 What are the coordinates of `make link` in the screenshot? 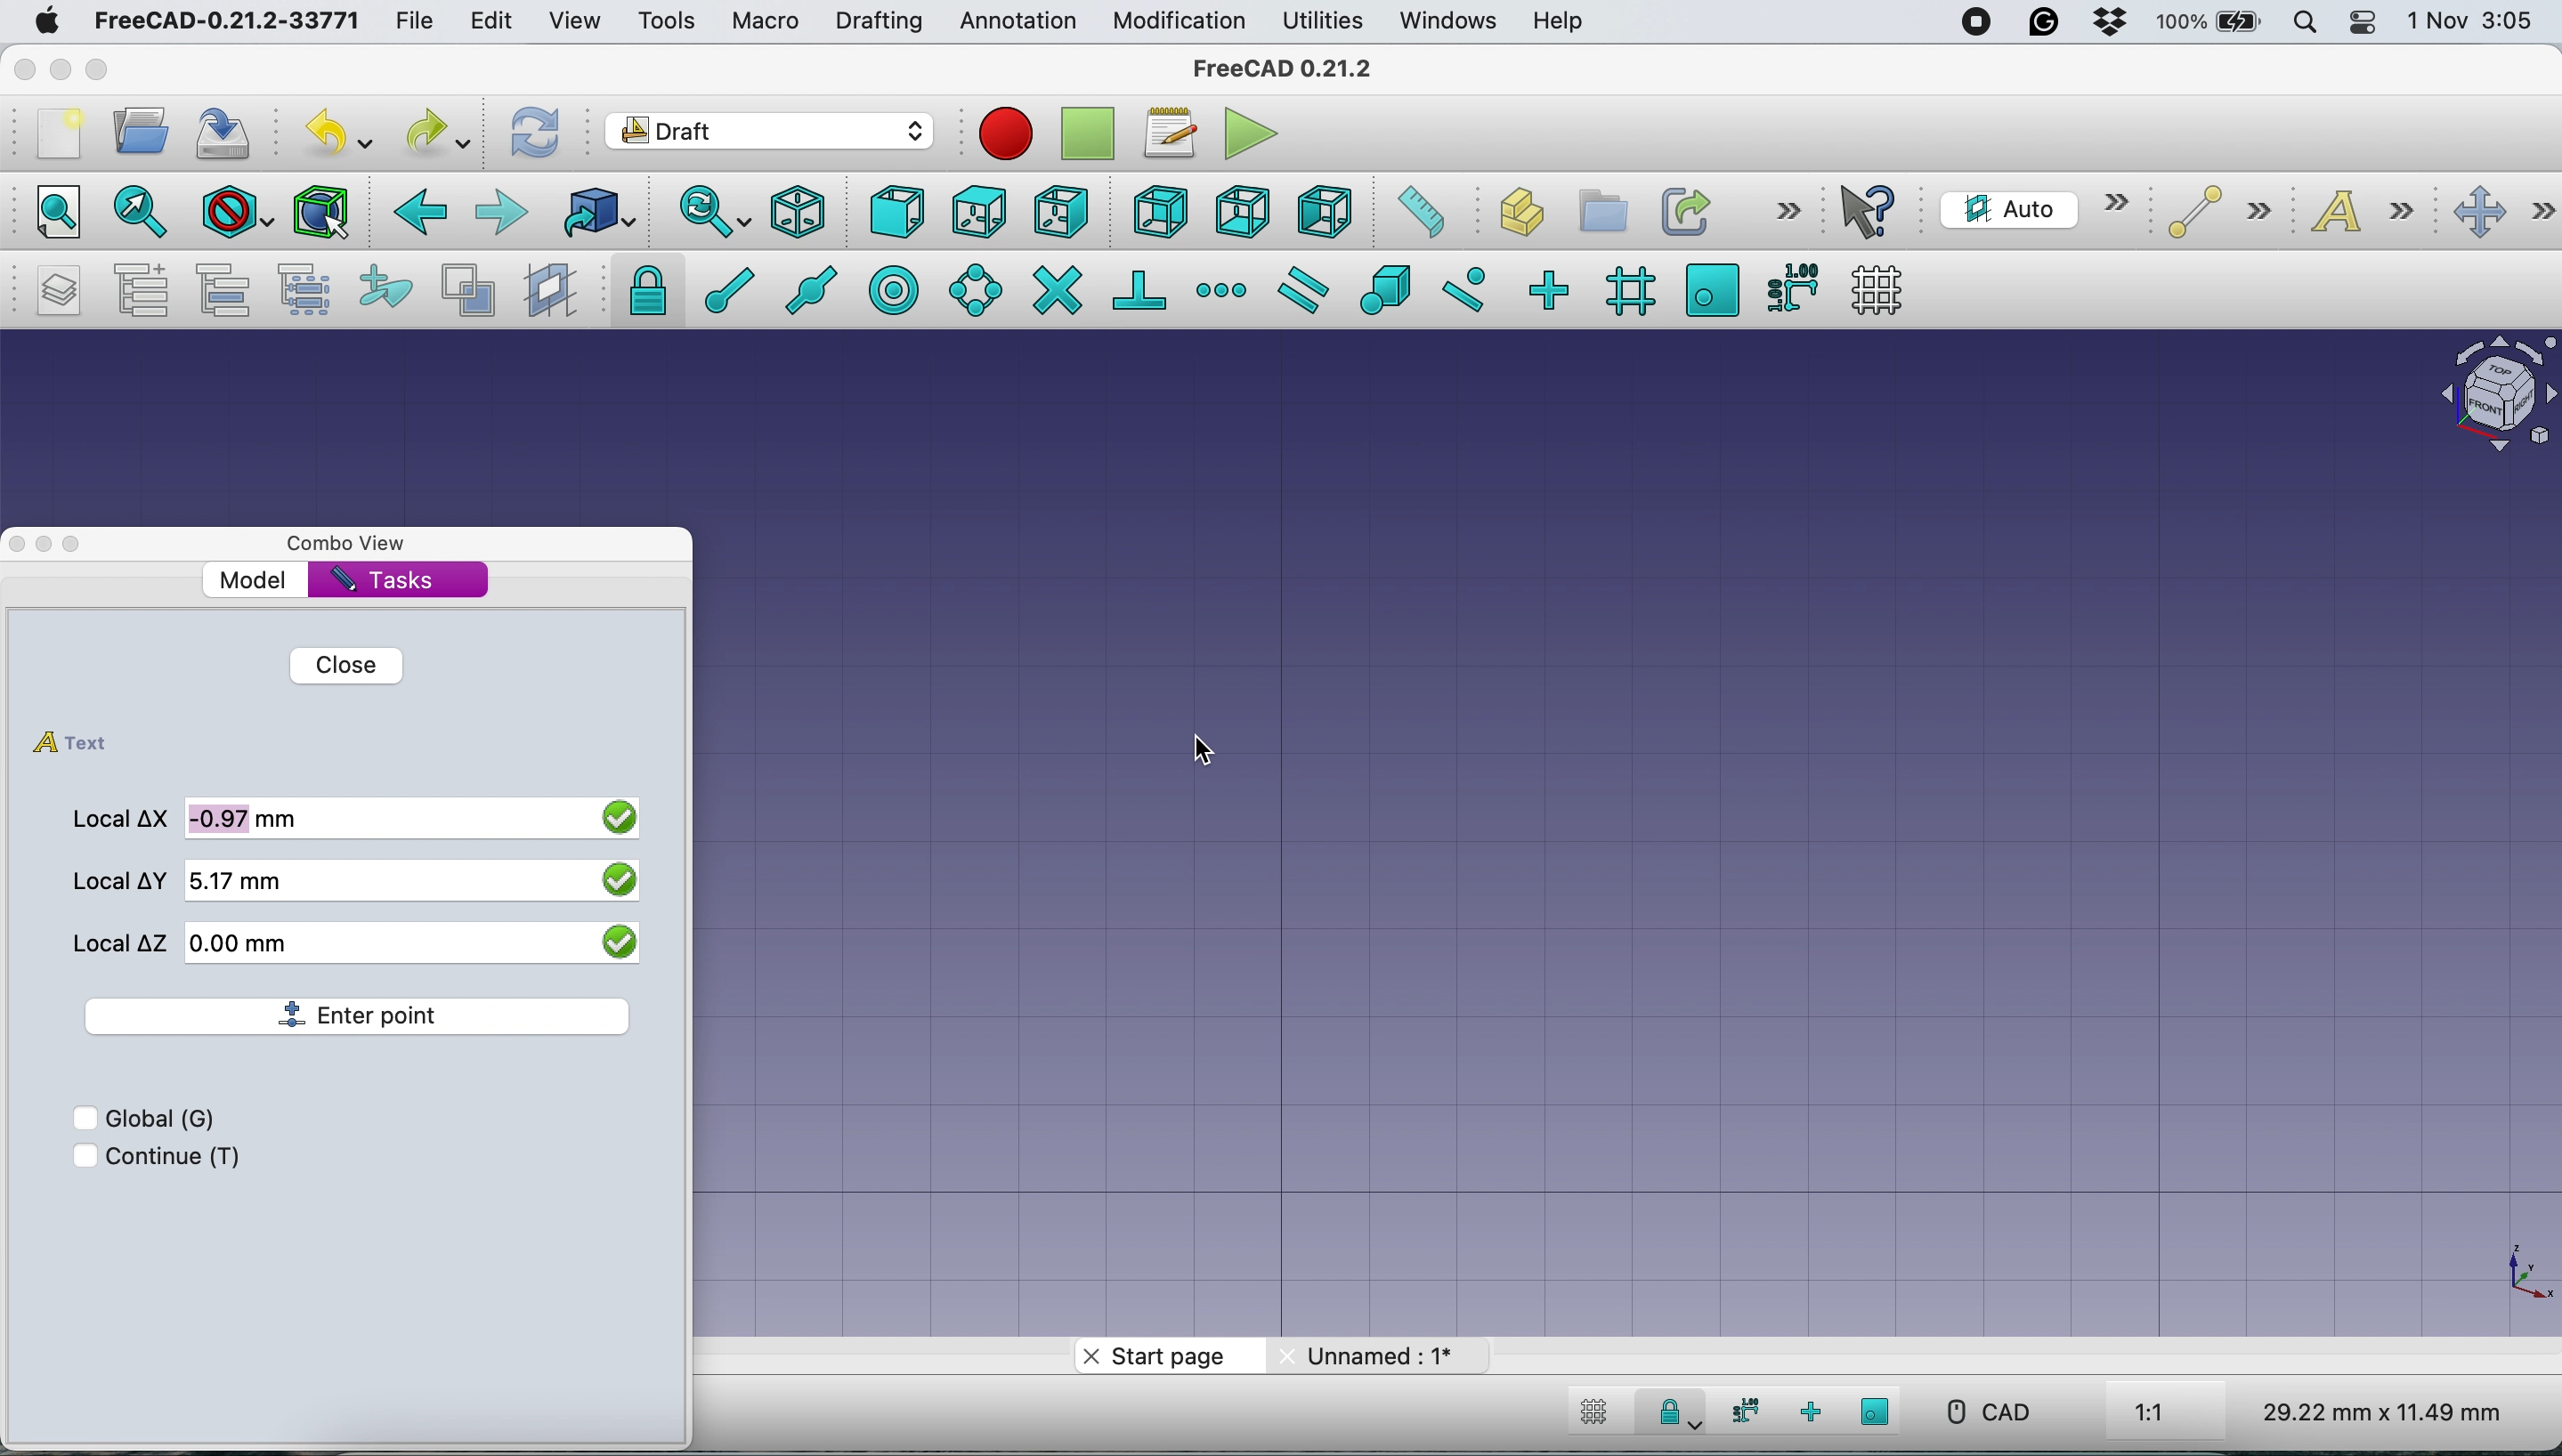 It's located at (1679, 209).